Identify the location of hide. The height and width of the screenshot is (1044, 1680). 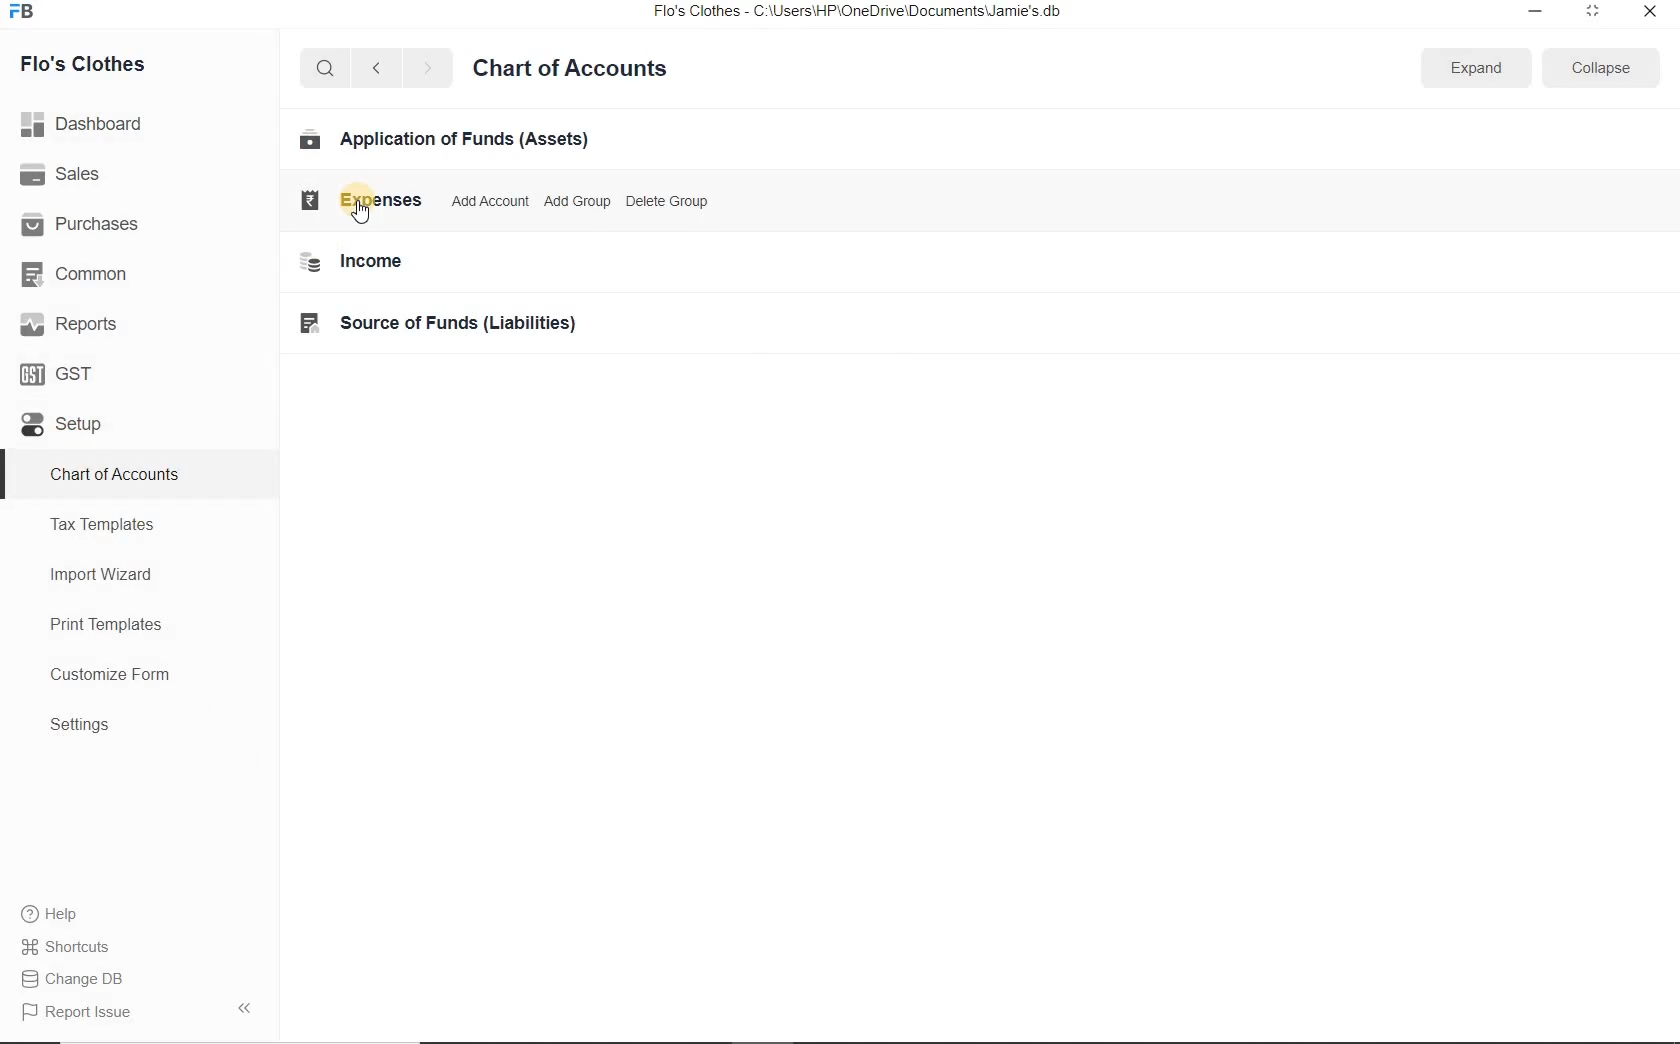
(245, 1008).